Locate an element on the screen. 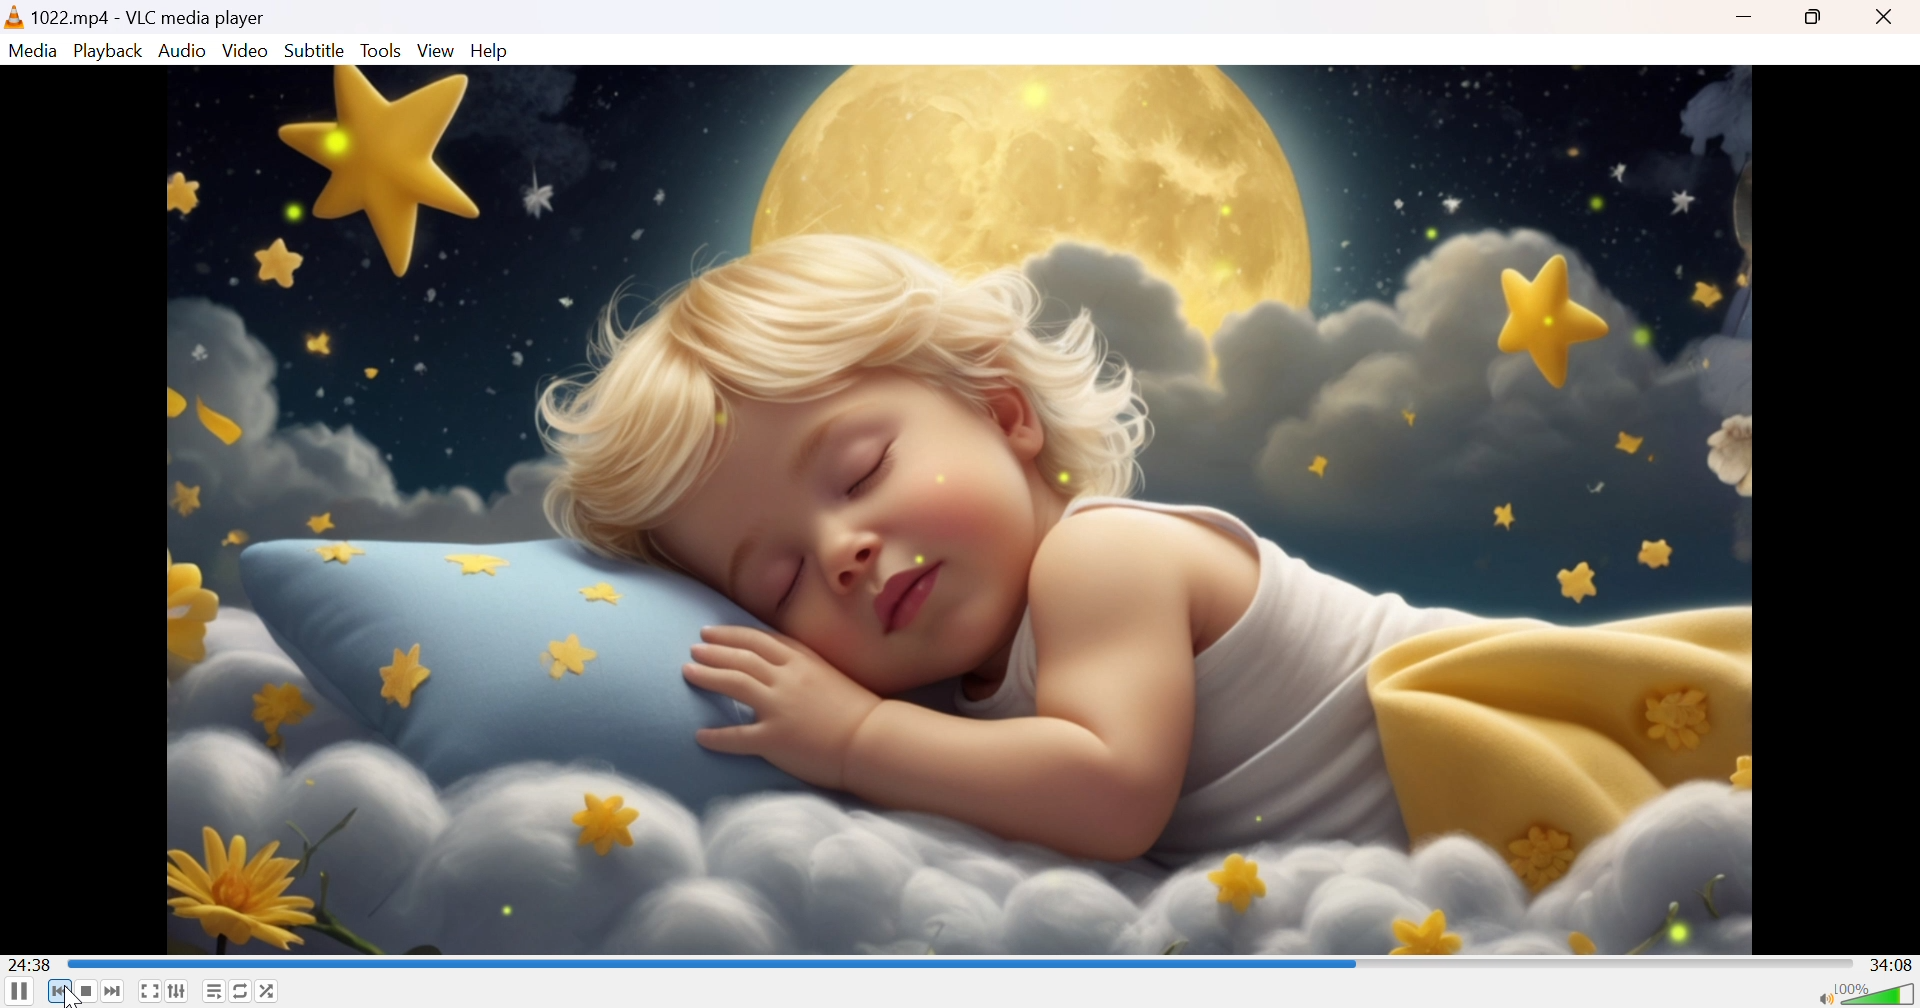  video is located at coordinates (962, 508).